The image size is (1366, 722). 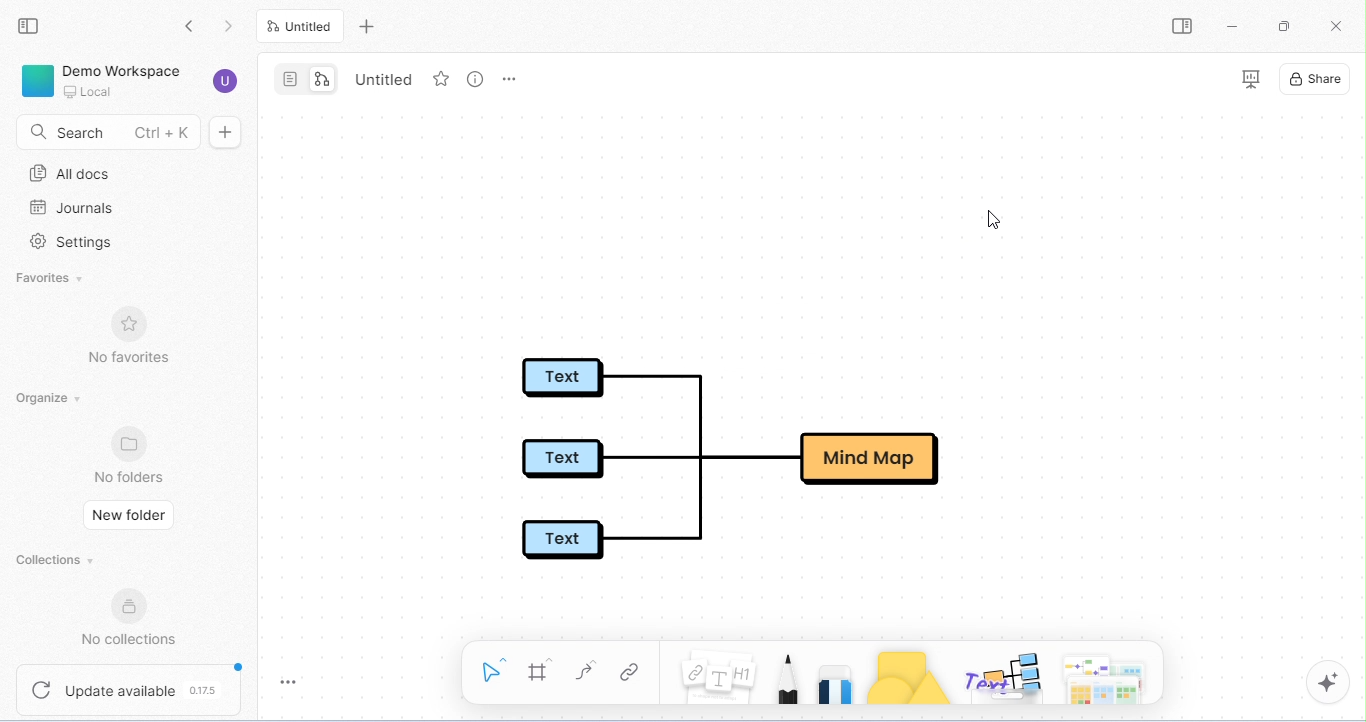 I want to click on others, so click(x=1001, y=680).